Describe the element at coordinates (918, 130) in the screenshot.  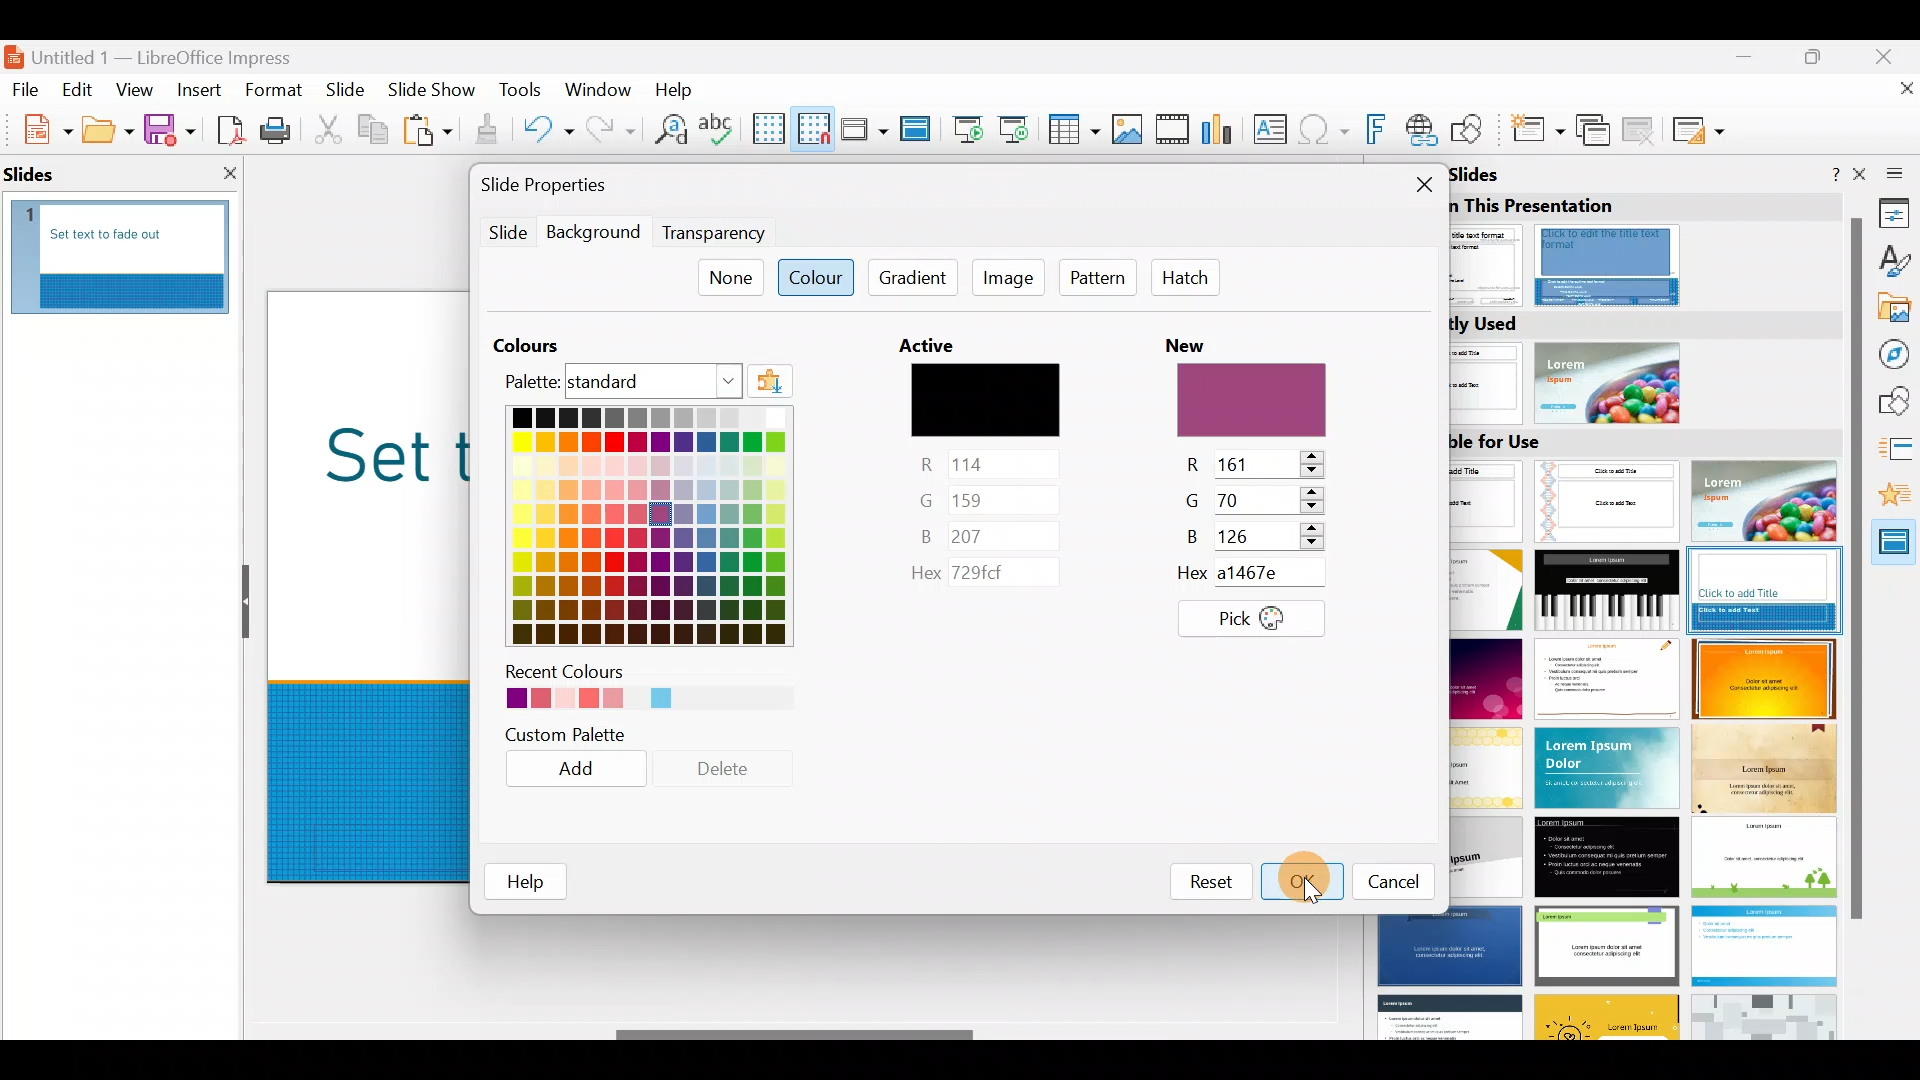
I see `Master slide` at that location.